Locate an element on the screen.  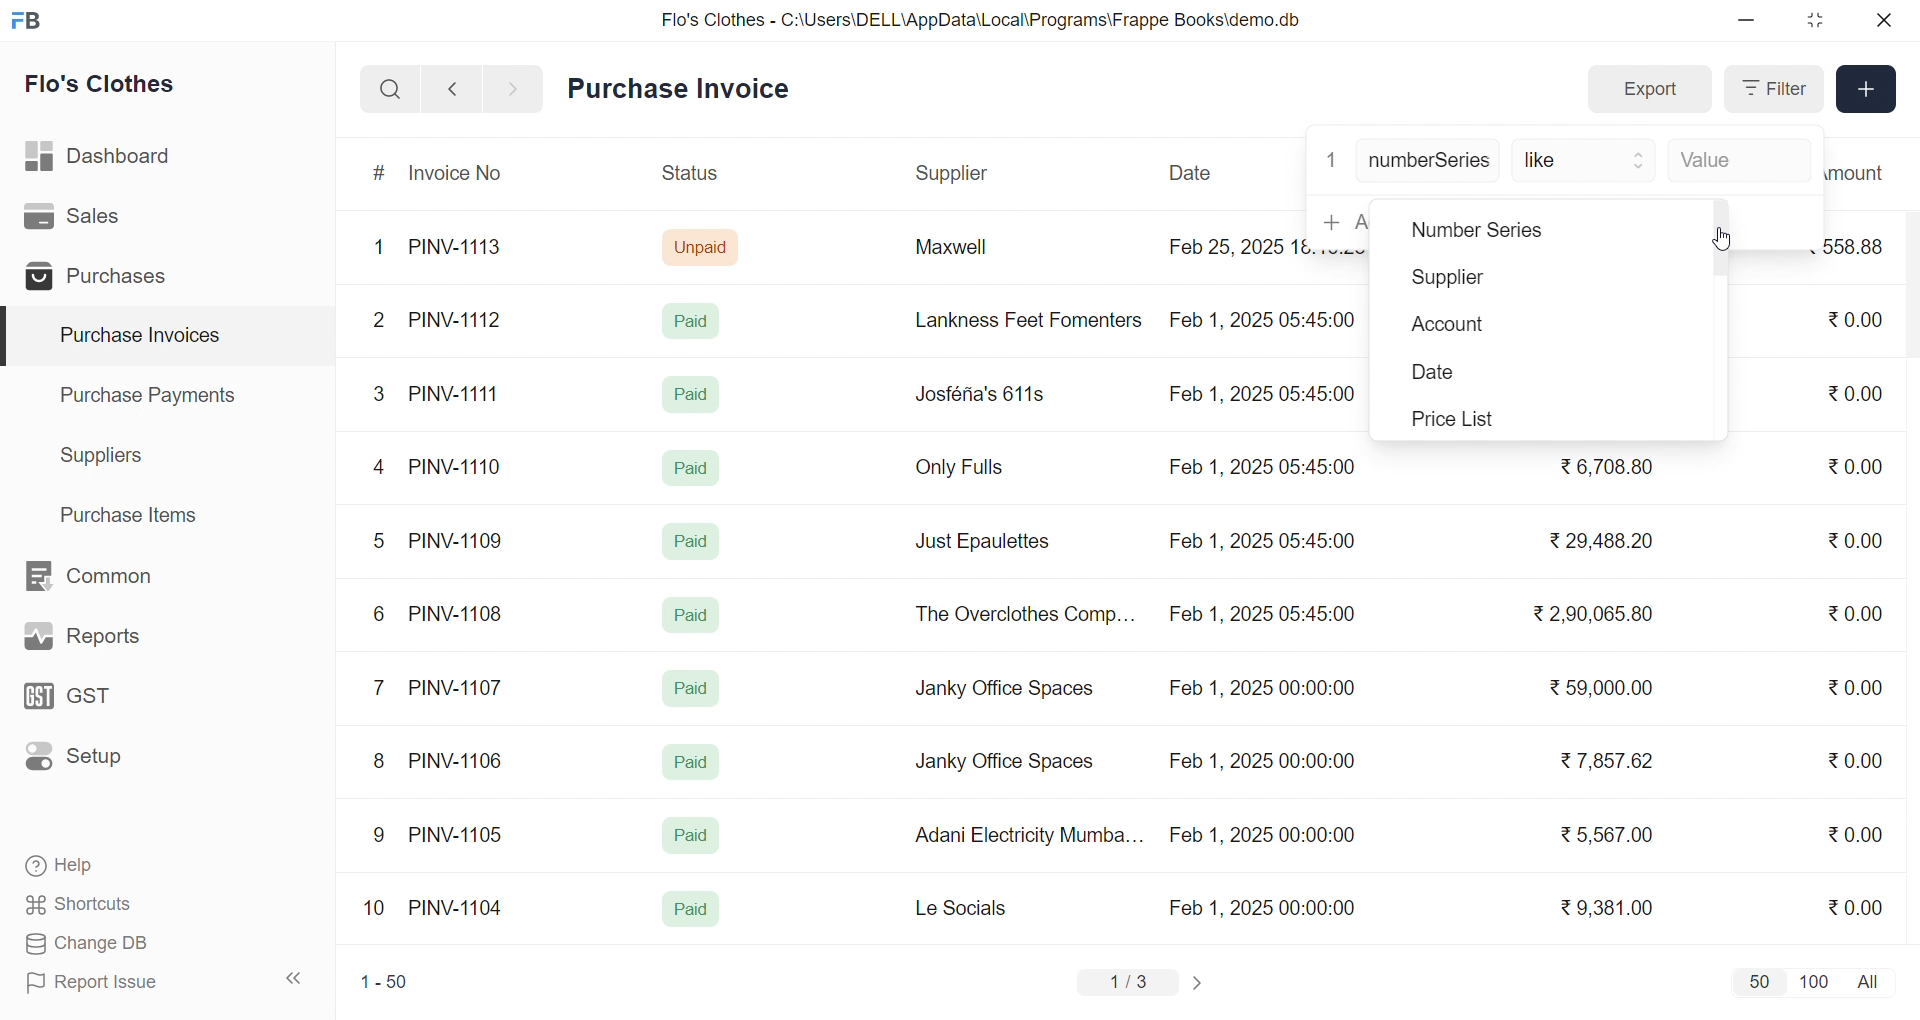
Filter is located at coordinates (1772, 89).